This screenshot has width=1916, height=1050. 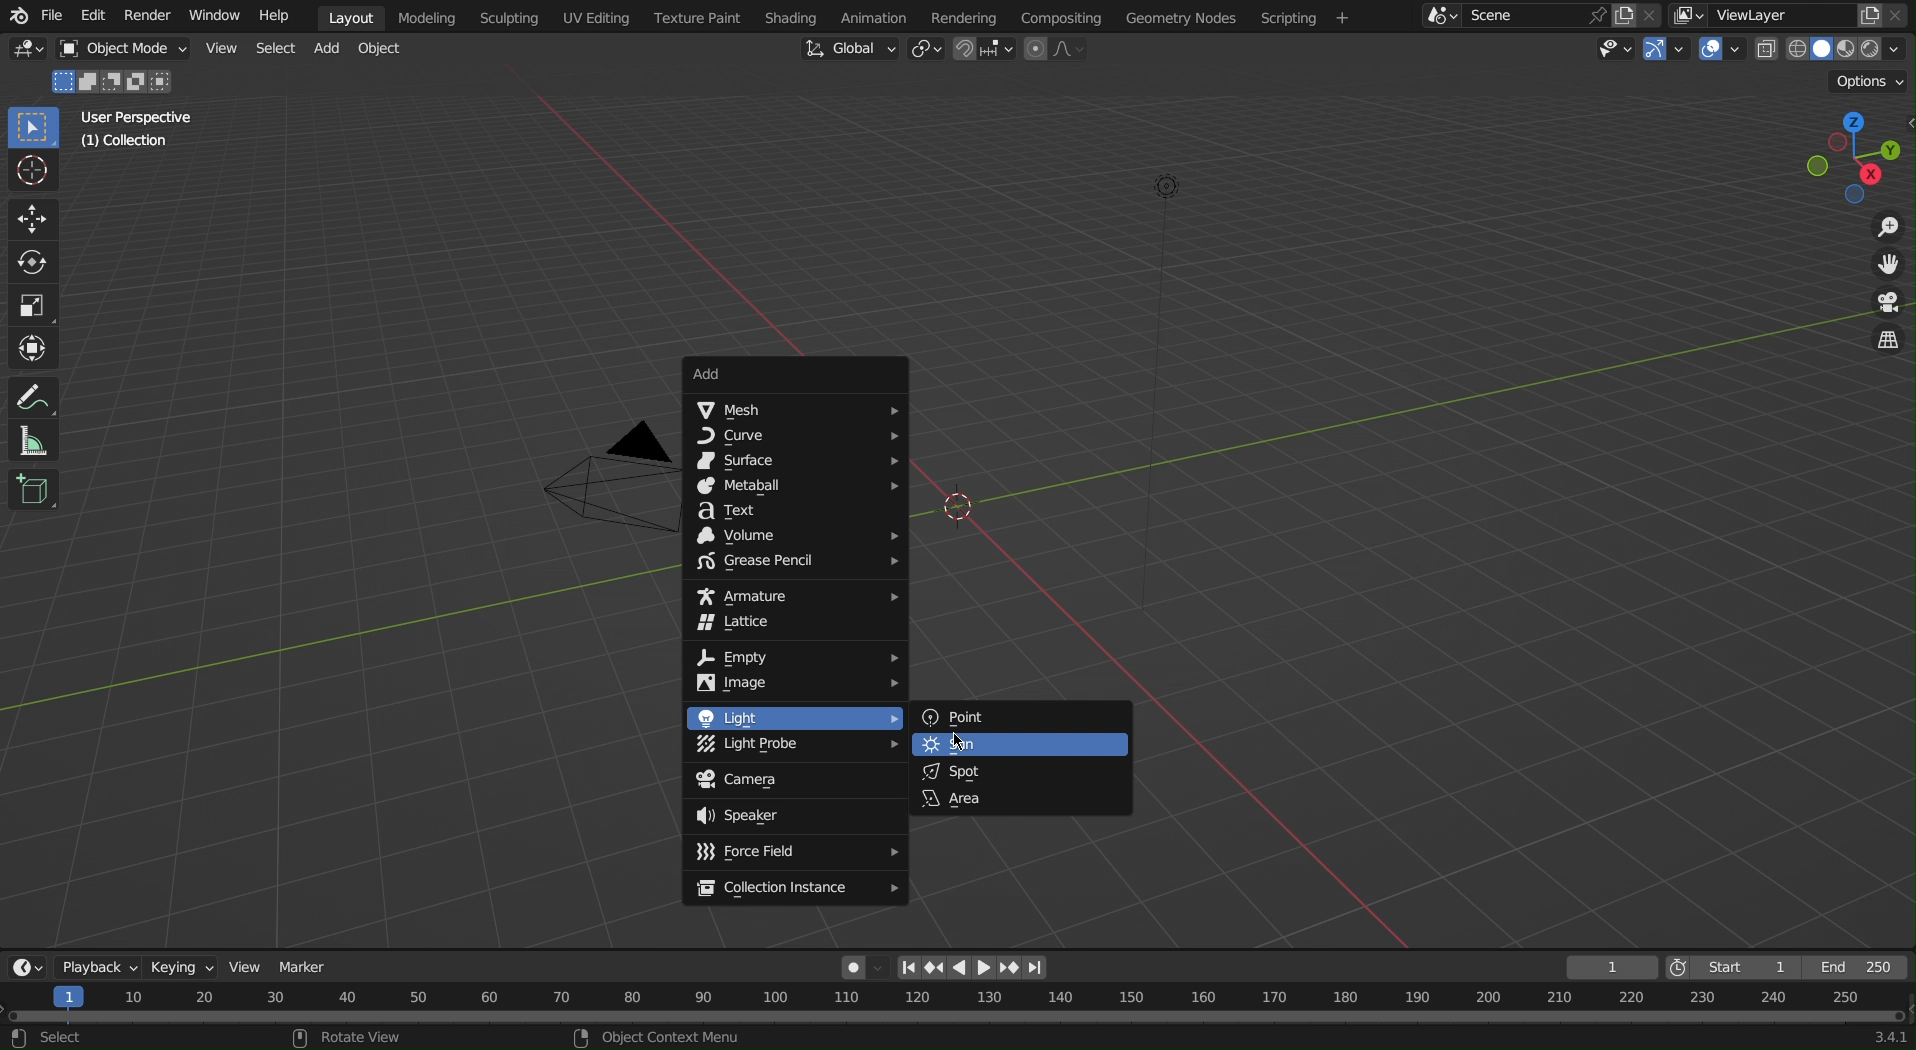 I want to click on next, so click(x=1036, y=969).